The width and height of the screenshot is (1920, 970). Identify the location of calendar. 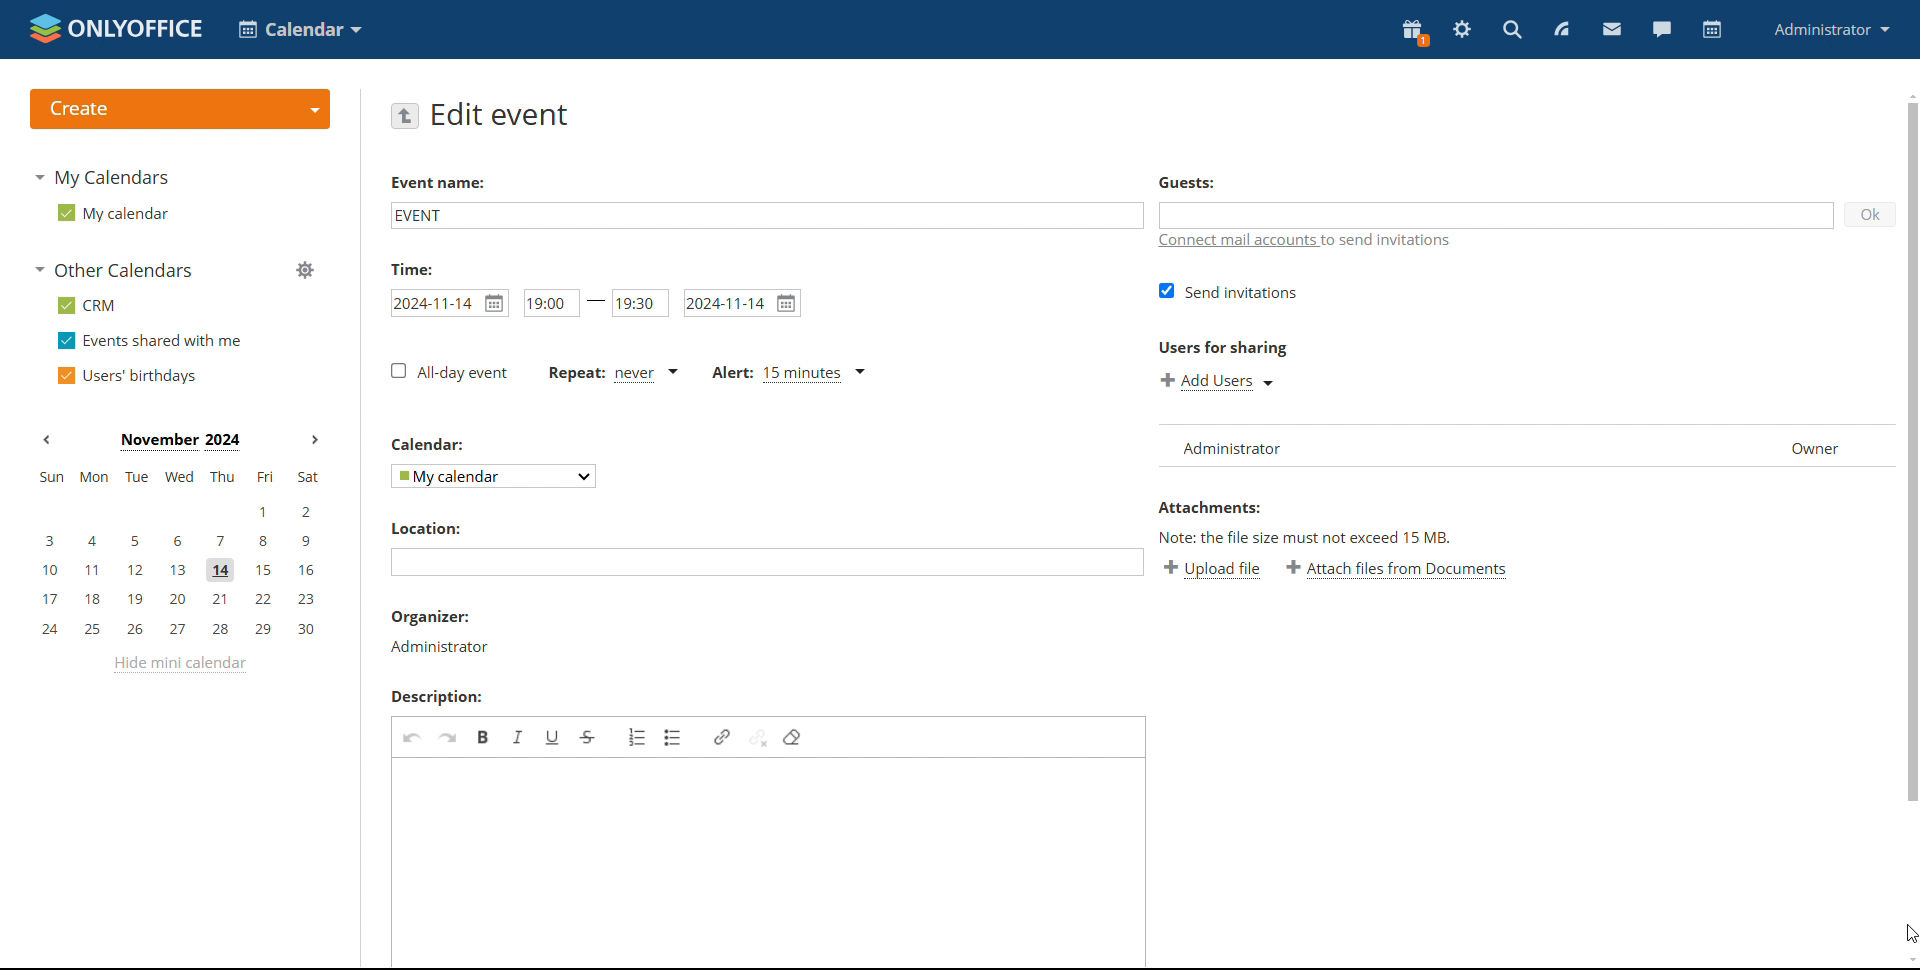
(1710, 31).